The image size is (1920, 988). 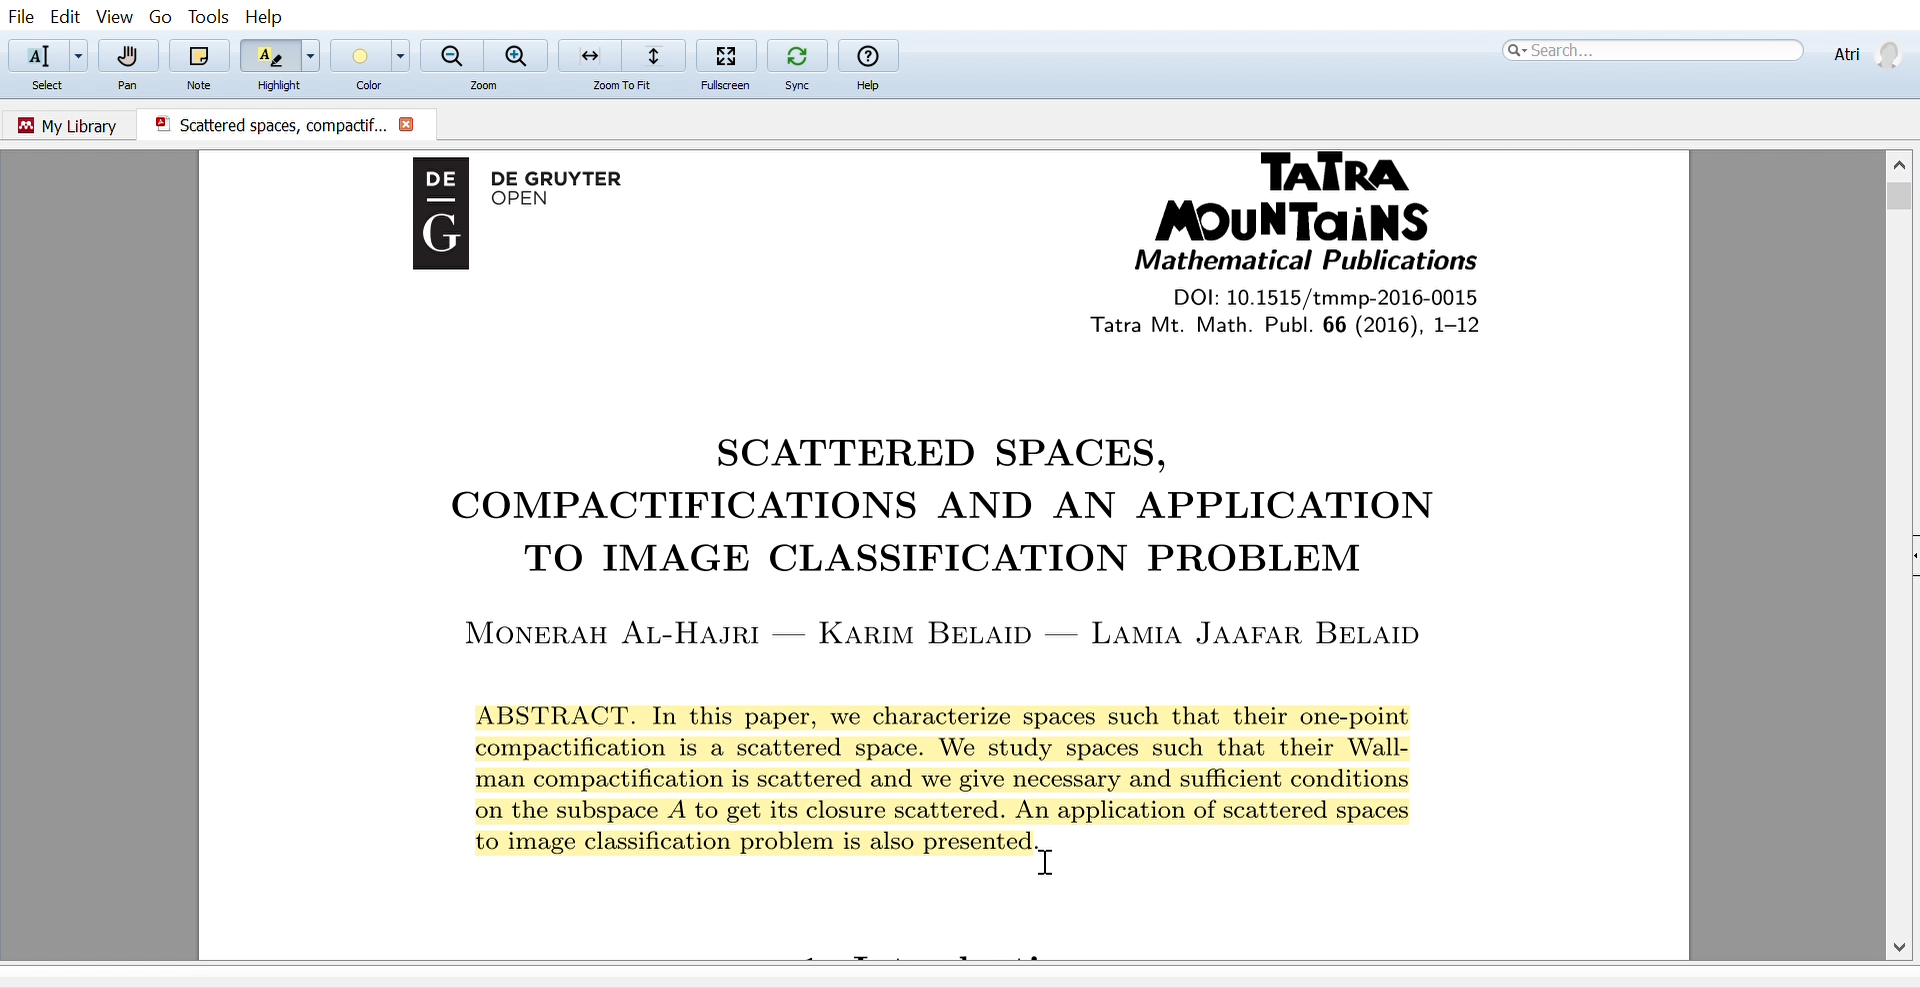 I want to click on zoom to fit, so click(x=629, y=86).